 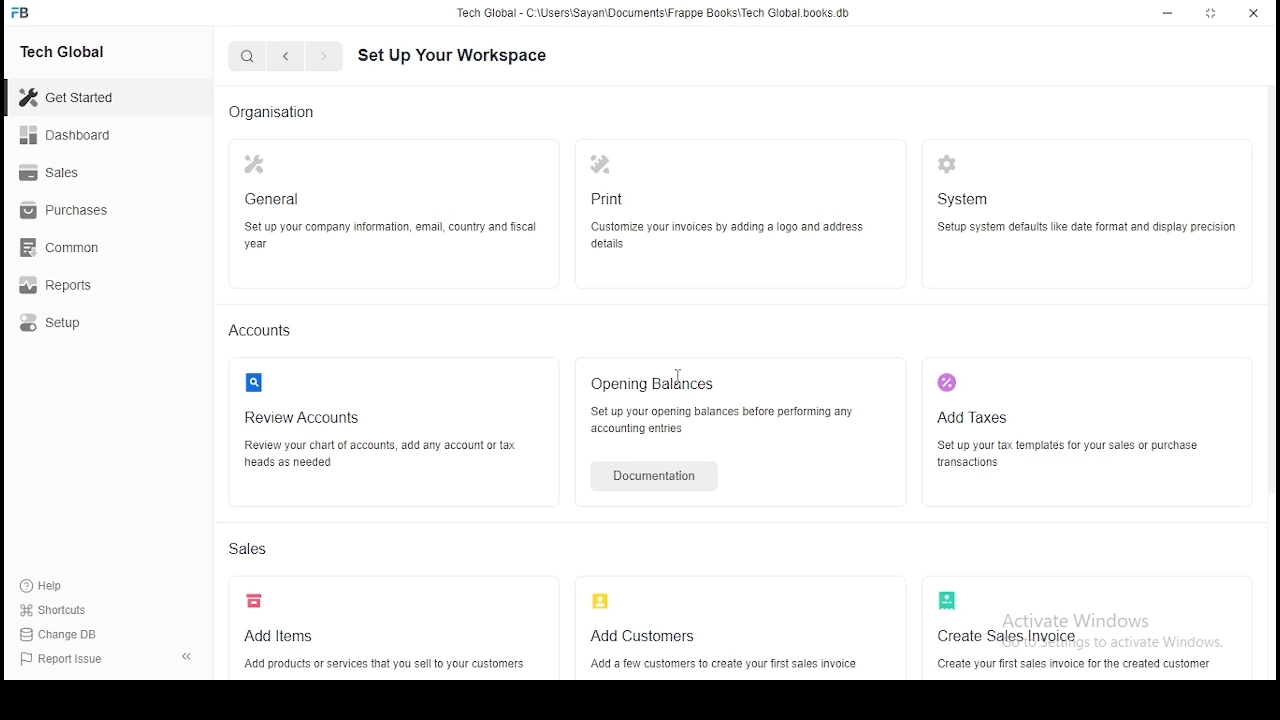 I want to click on Add customers, so click(x=732, y=632).